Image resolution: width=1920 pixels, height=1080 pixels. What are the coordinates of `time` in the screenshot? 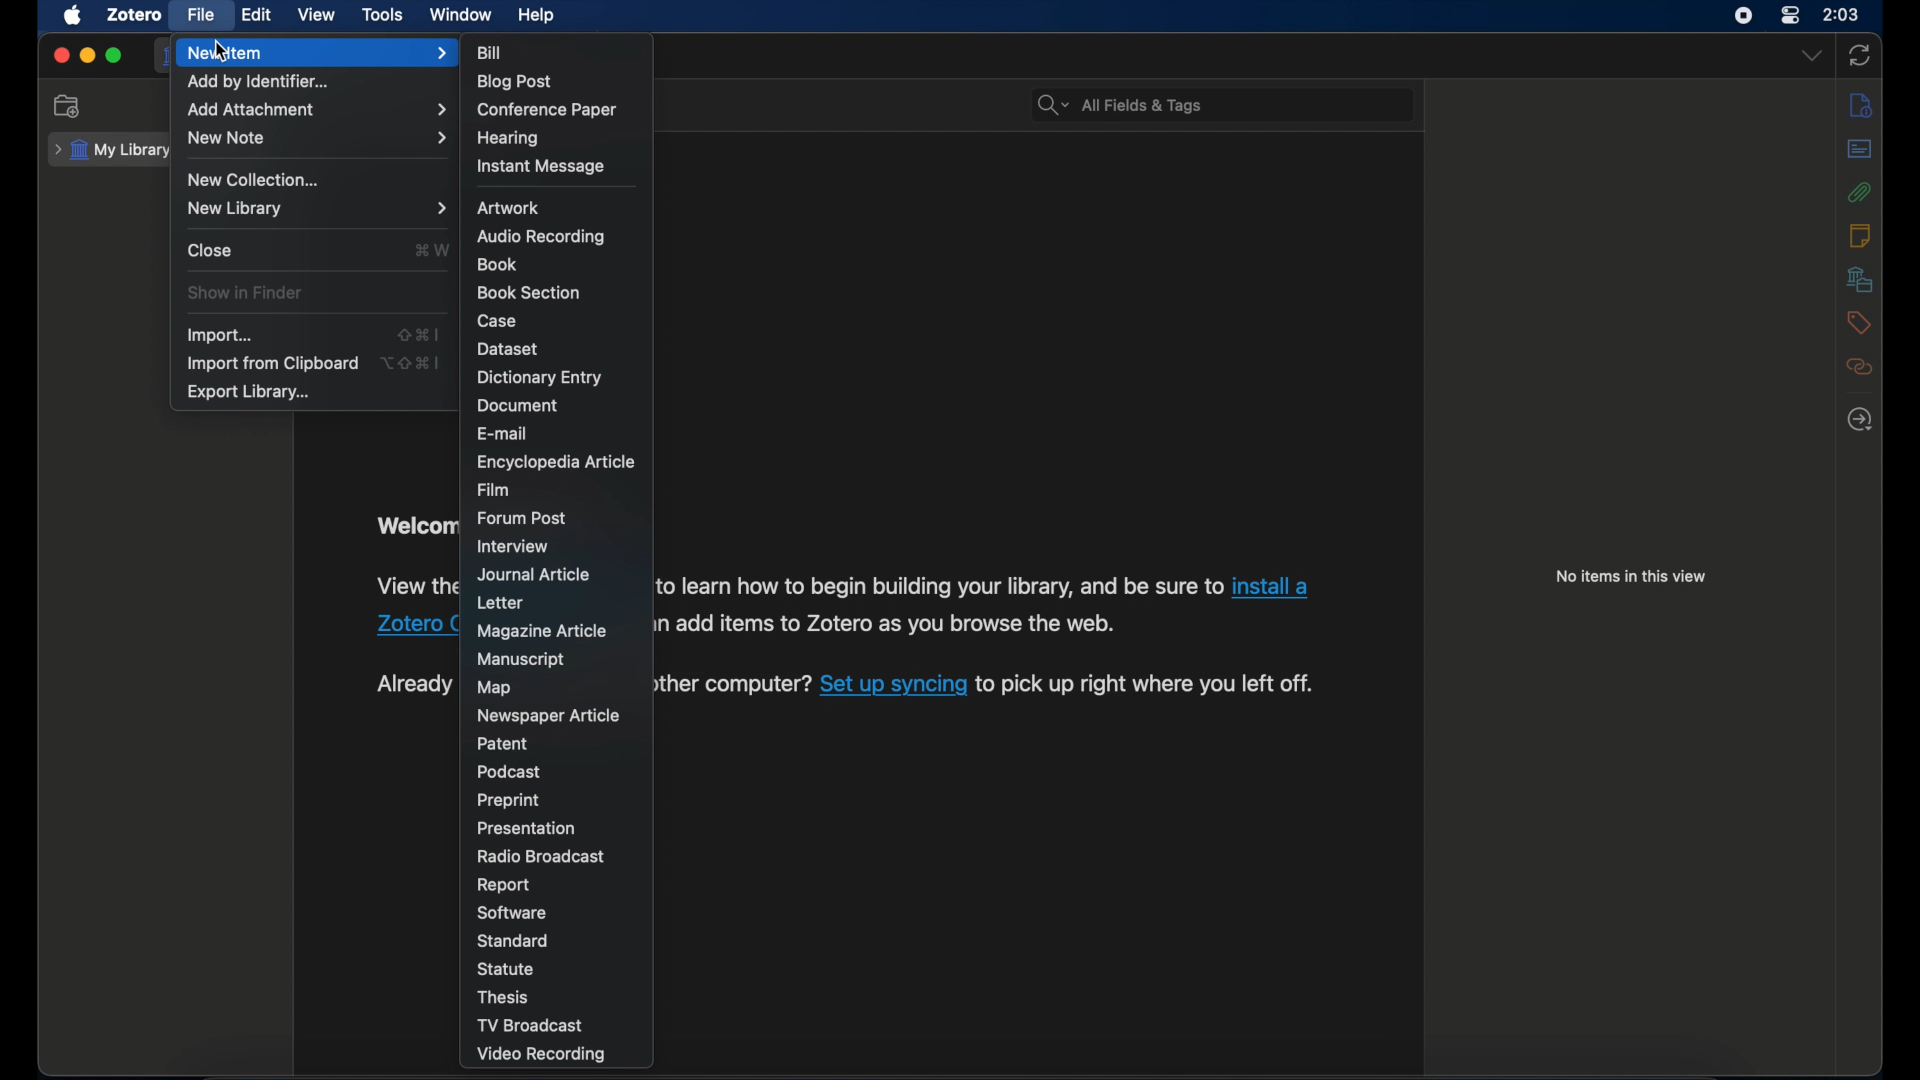 It's located at (1843, 13).